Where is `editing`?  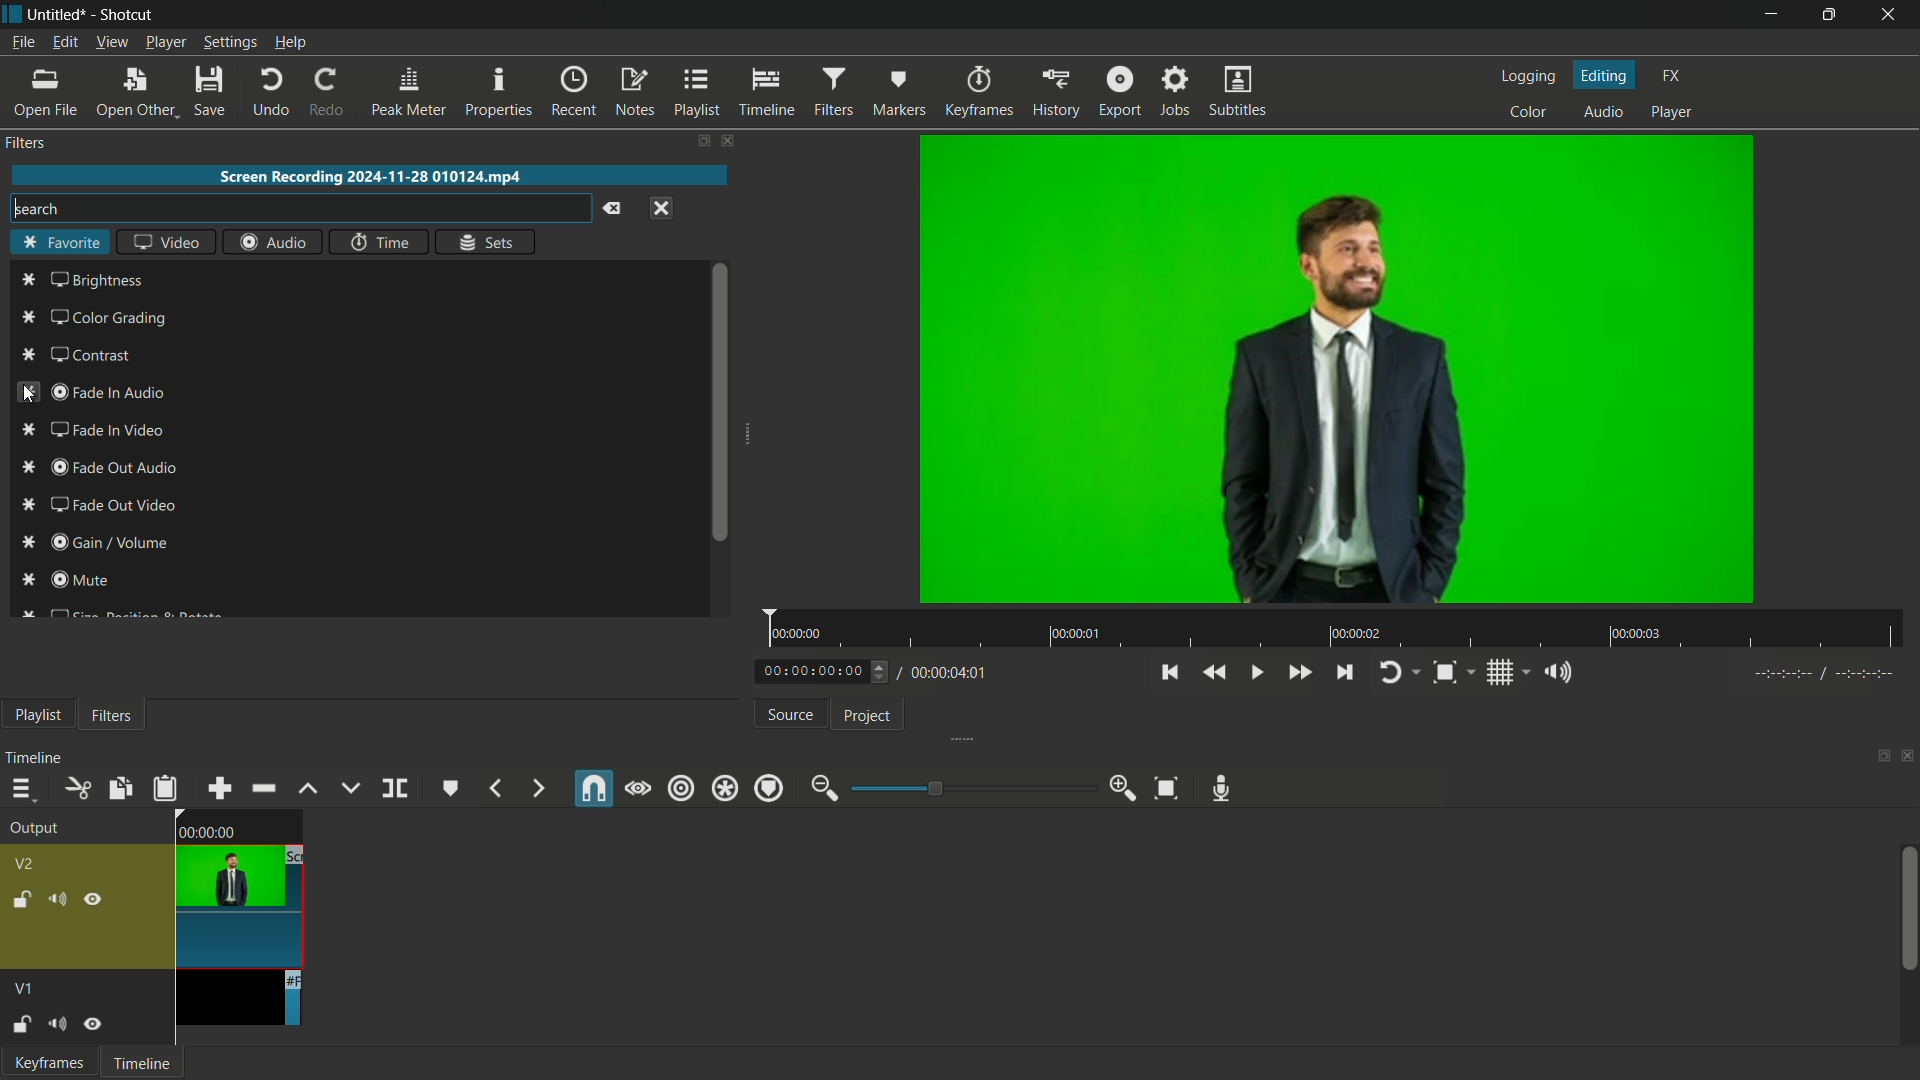 editing is located at coordinates (1604, 74).